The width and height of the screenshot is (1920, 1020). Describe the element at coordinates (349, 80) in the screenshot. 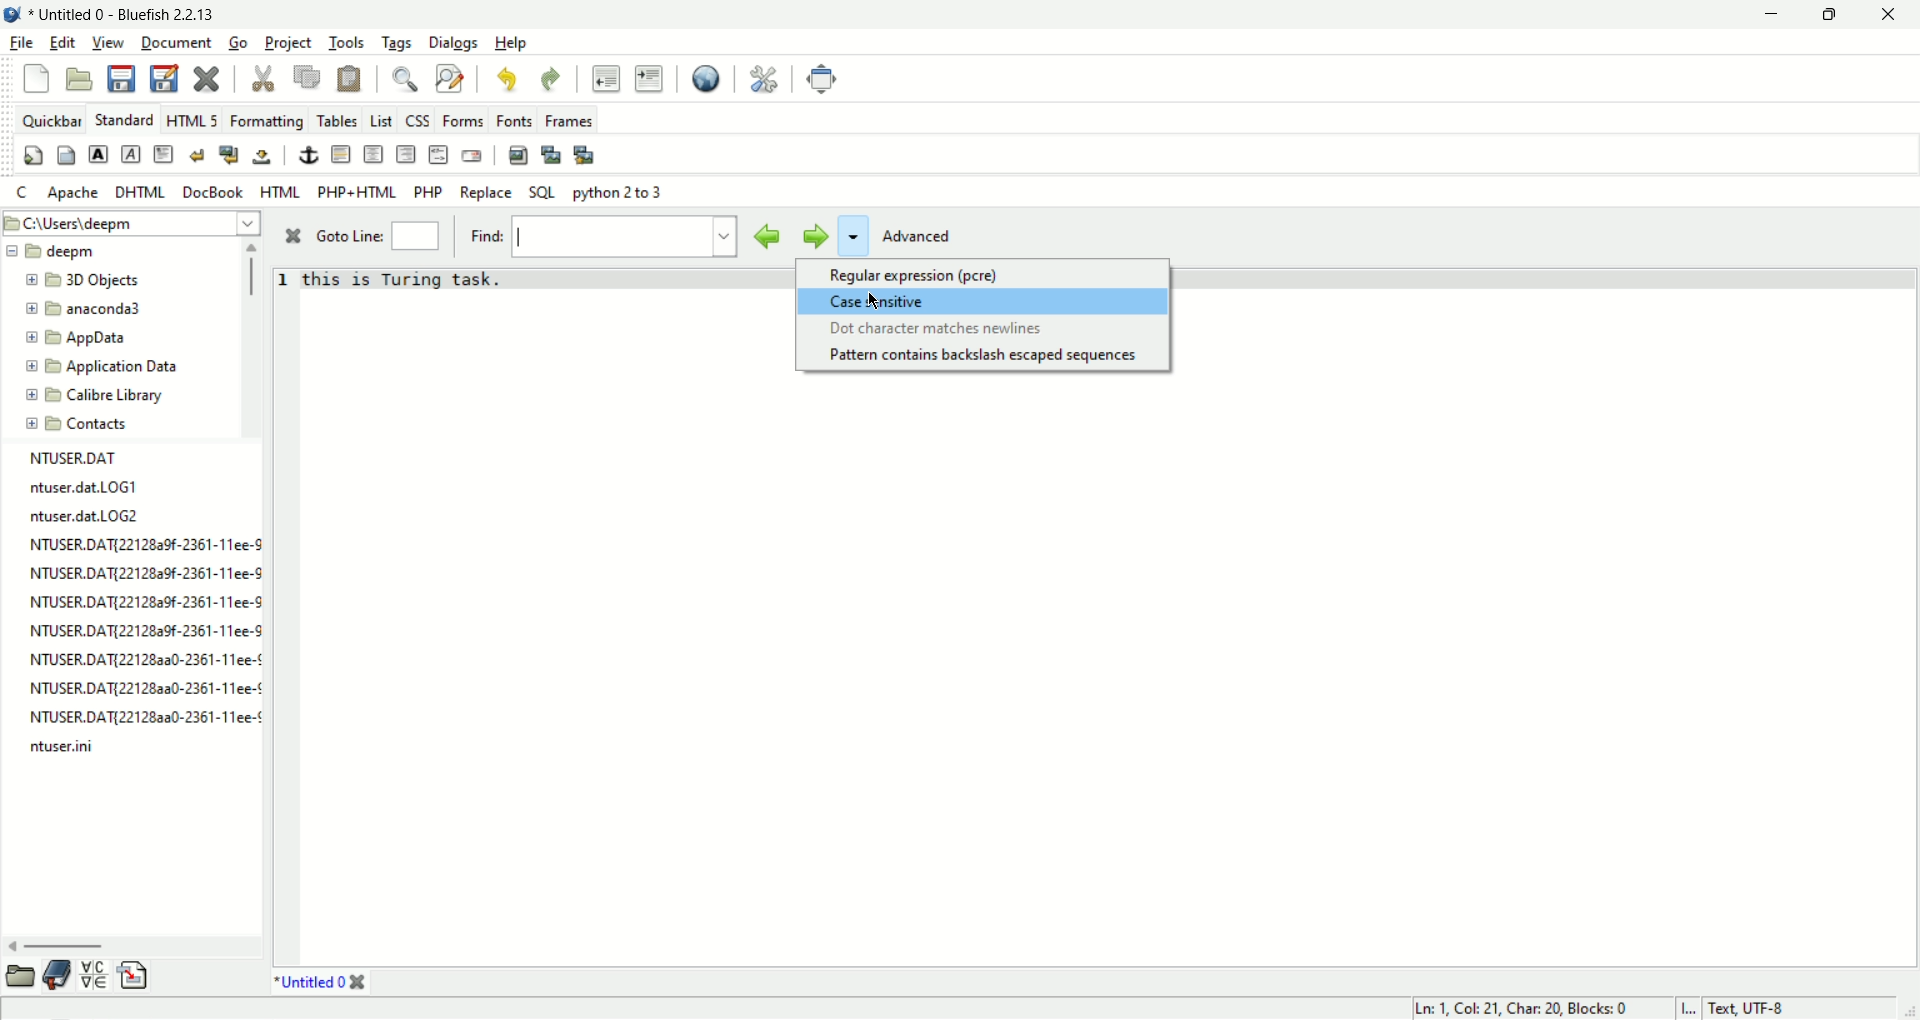

I see `paste` at that location.